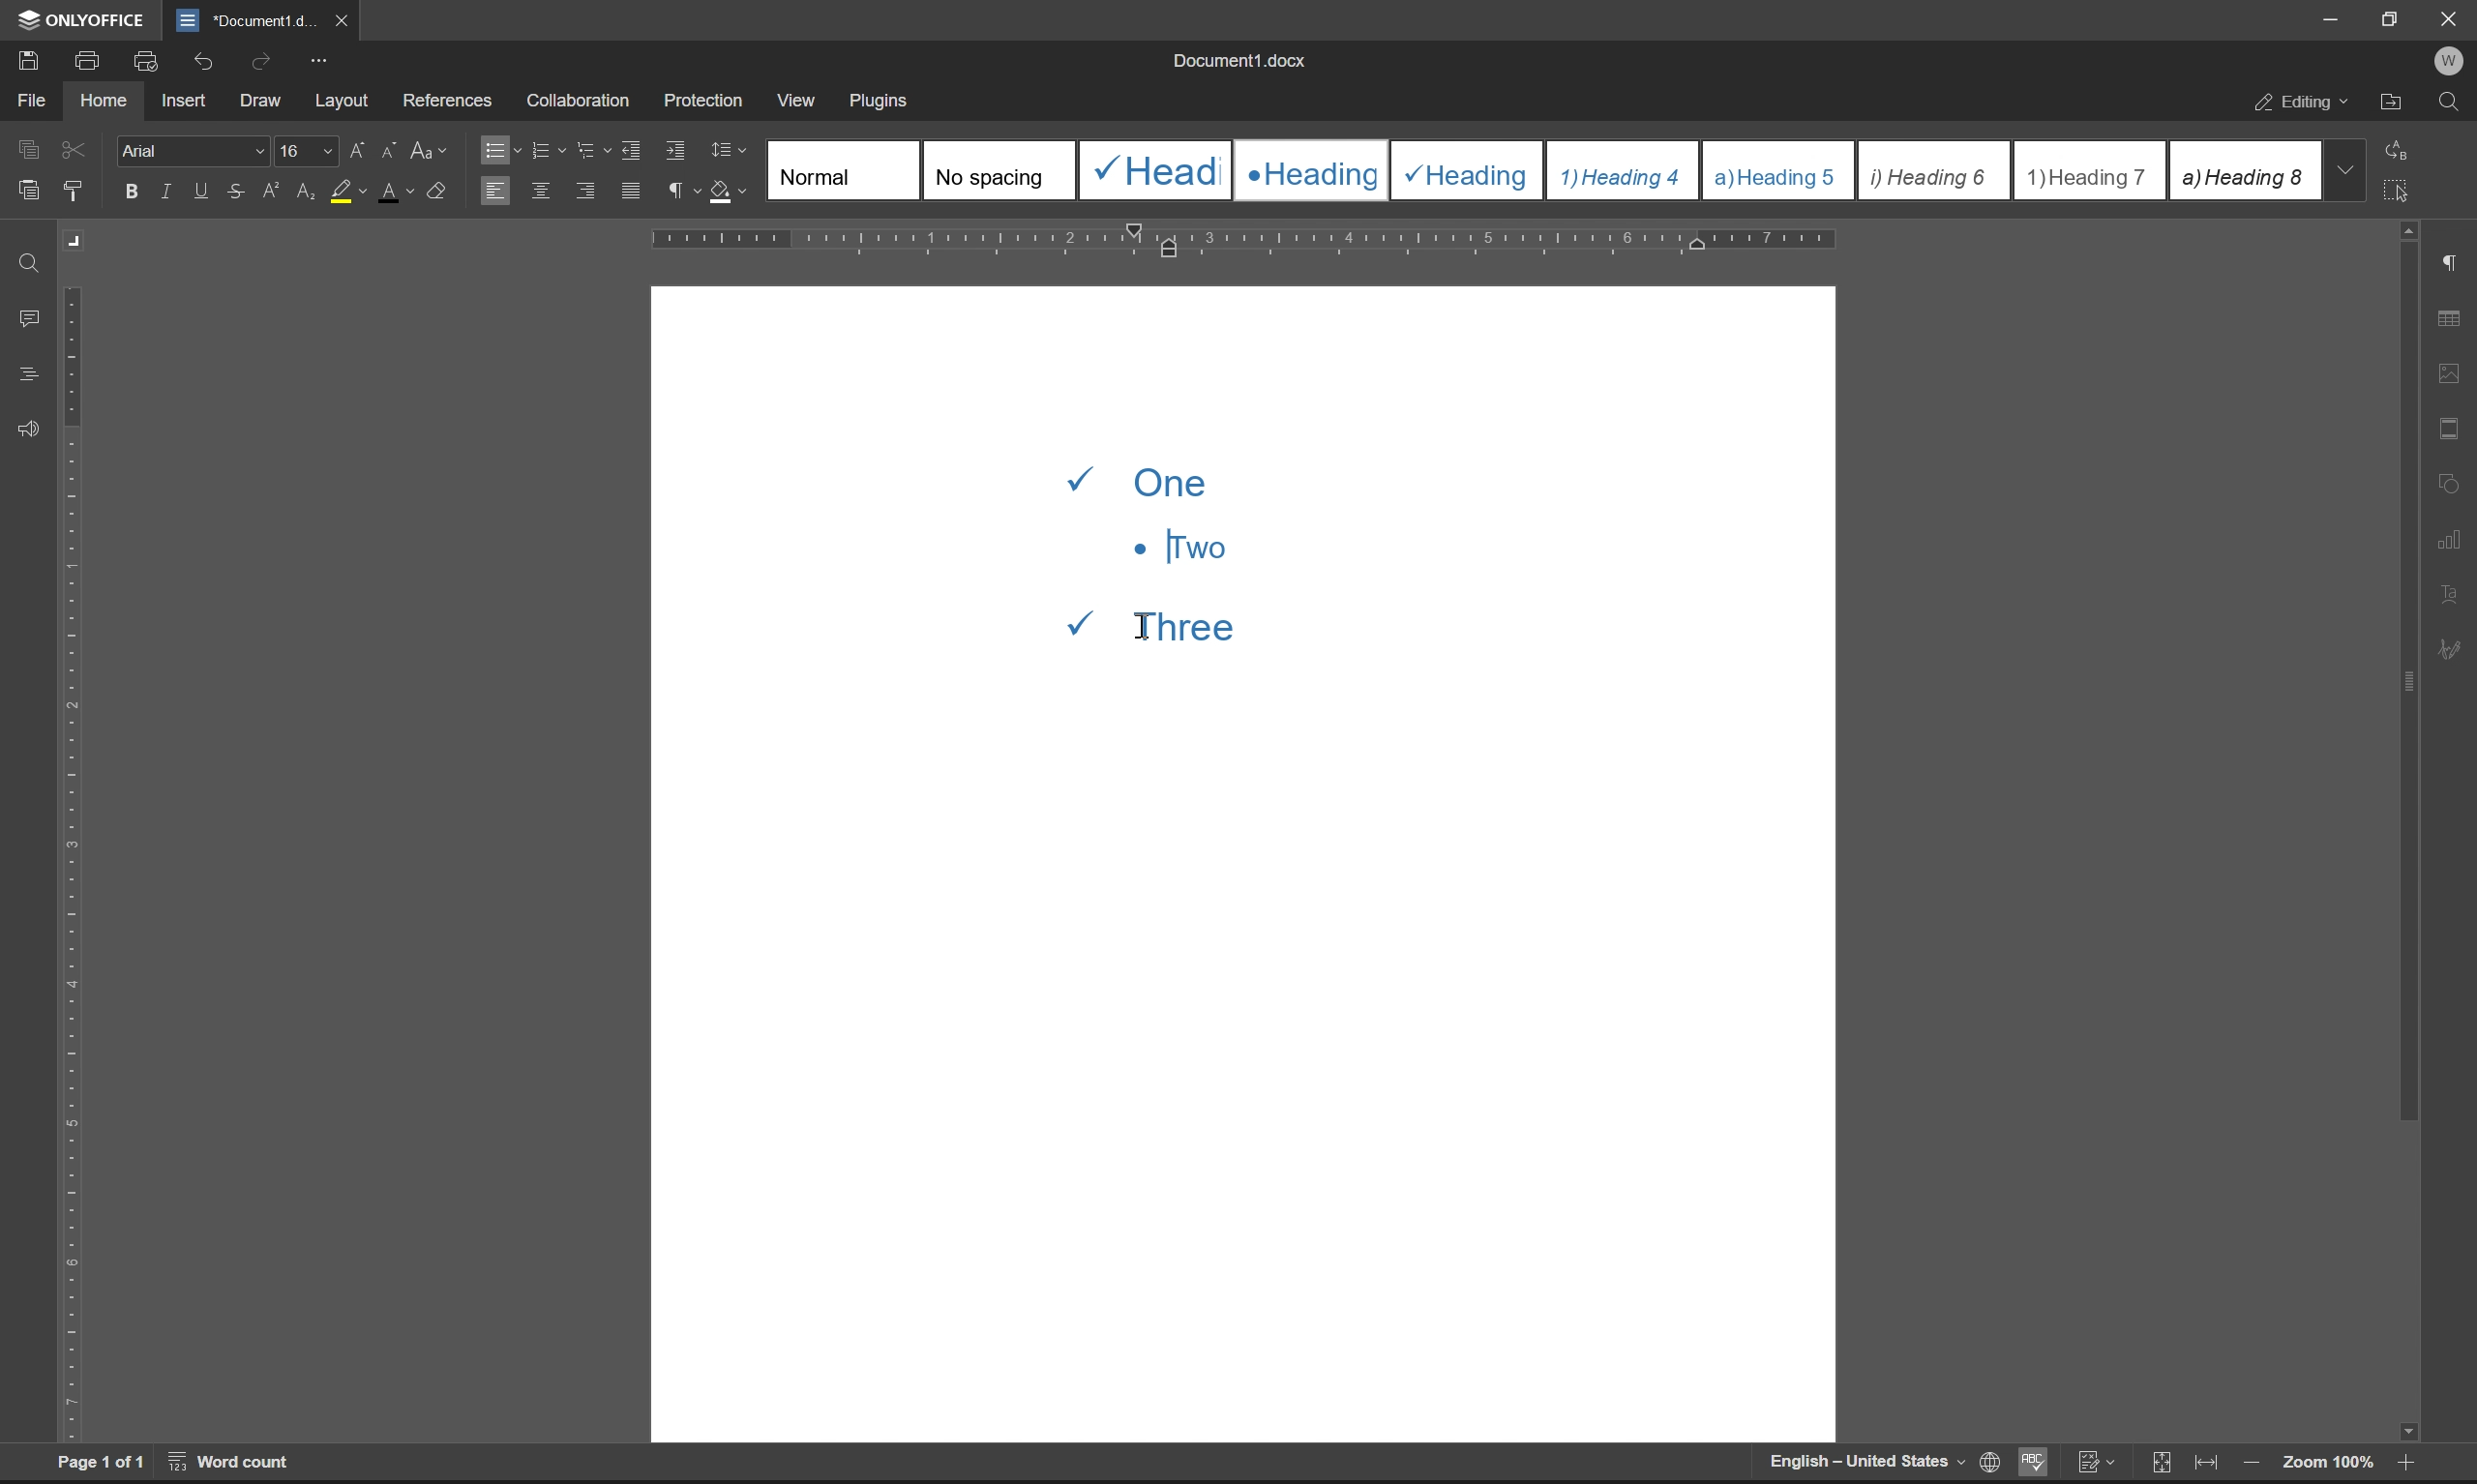  What do you see at coordinates (431, 148) in the screenshot?
I see `change case` at bounding box center [431, 148].